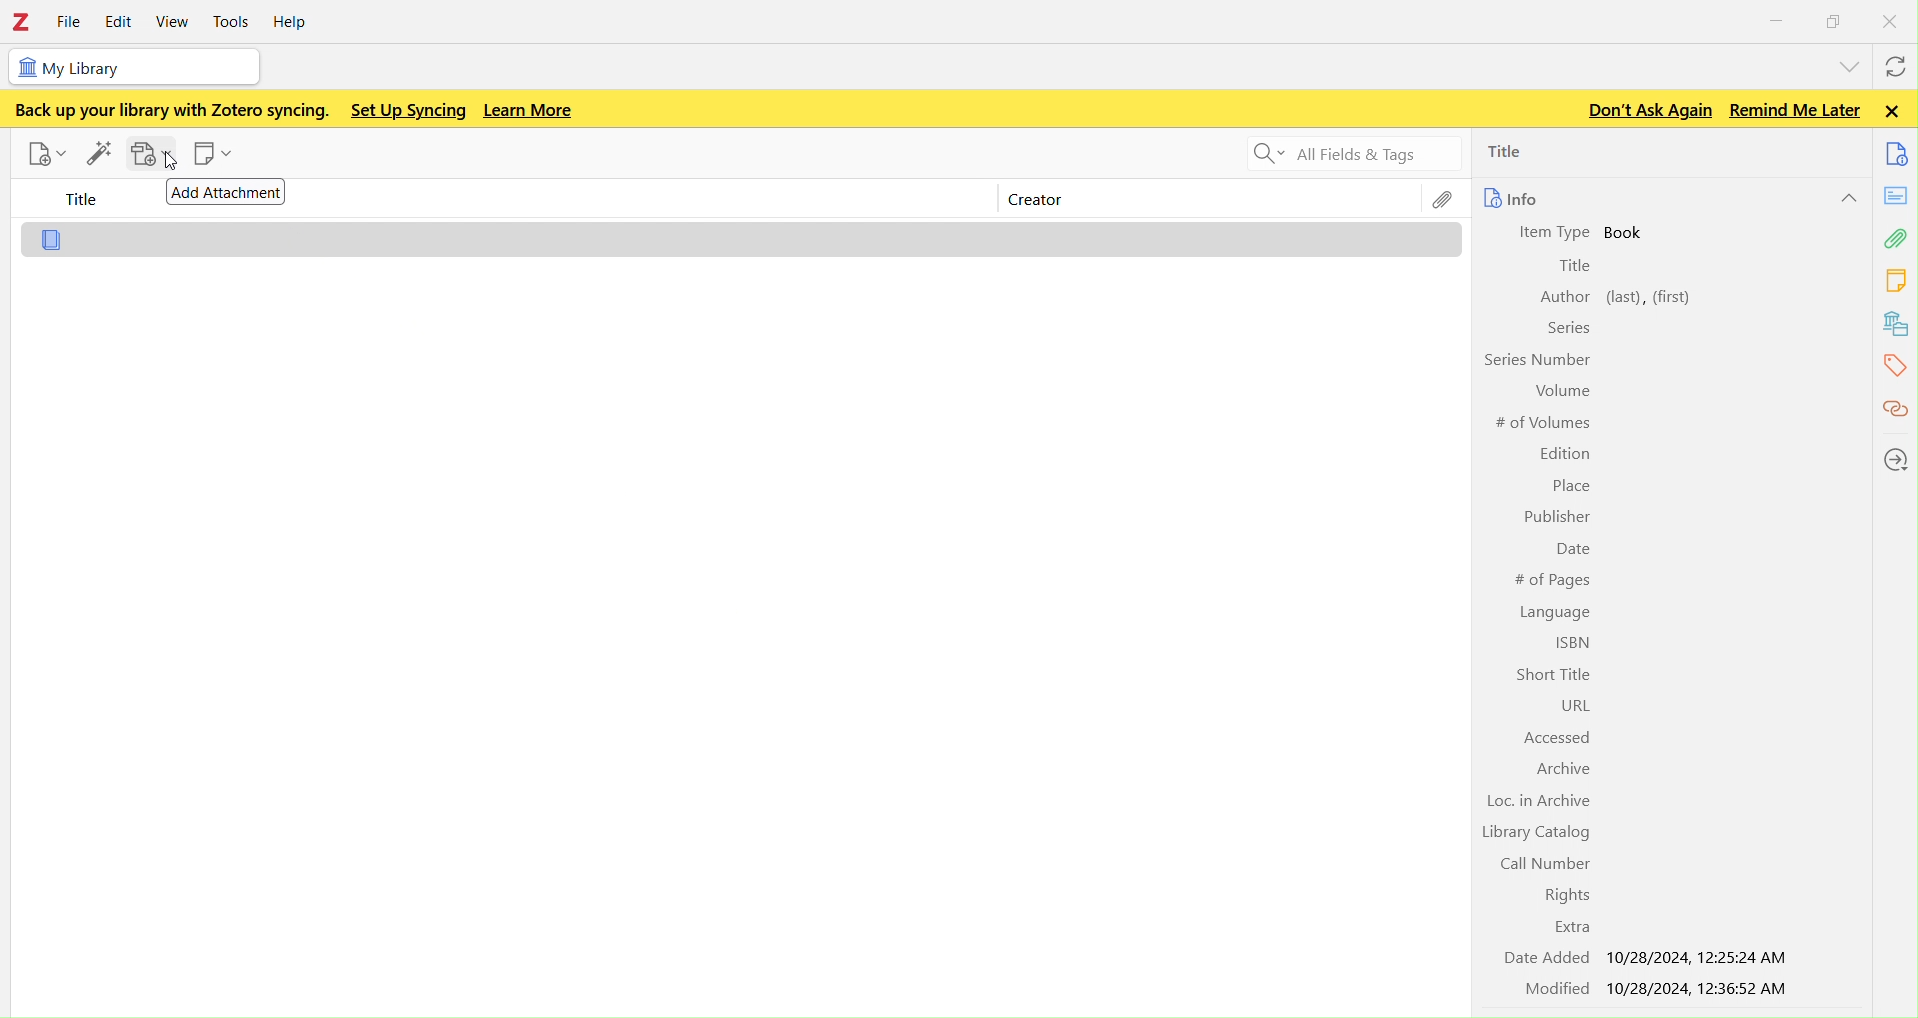 This screenshot has height=1018, width=1918. What do you see at coordinates (1703, 957) in the screenshot?
I see `10/28/2024, 12:25:24 AM` at bounding box center [1703, 957].